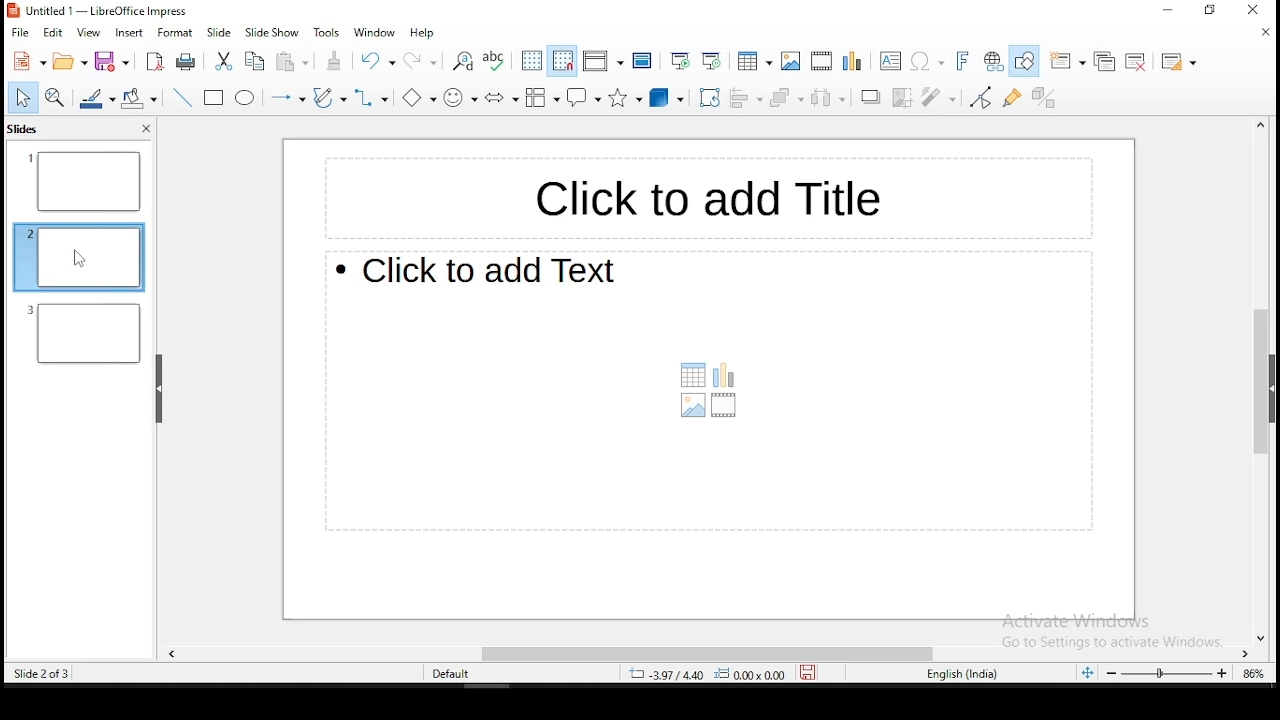  I want to click on redo, so click(421, 59).